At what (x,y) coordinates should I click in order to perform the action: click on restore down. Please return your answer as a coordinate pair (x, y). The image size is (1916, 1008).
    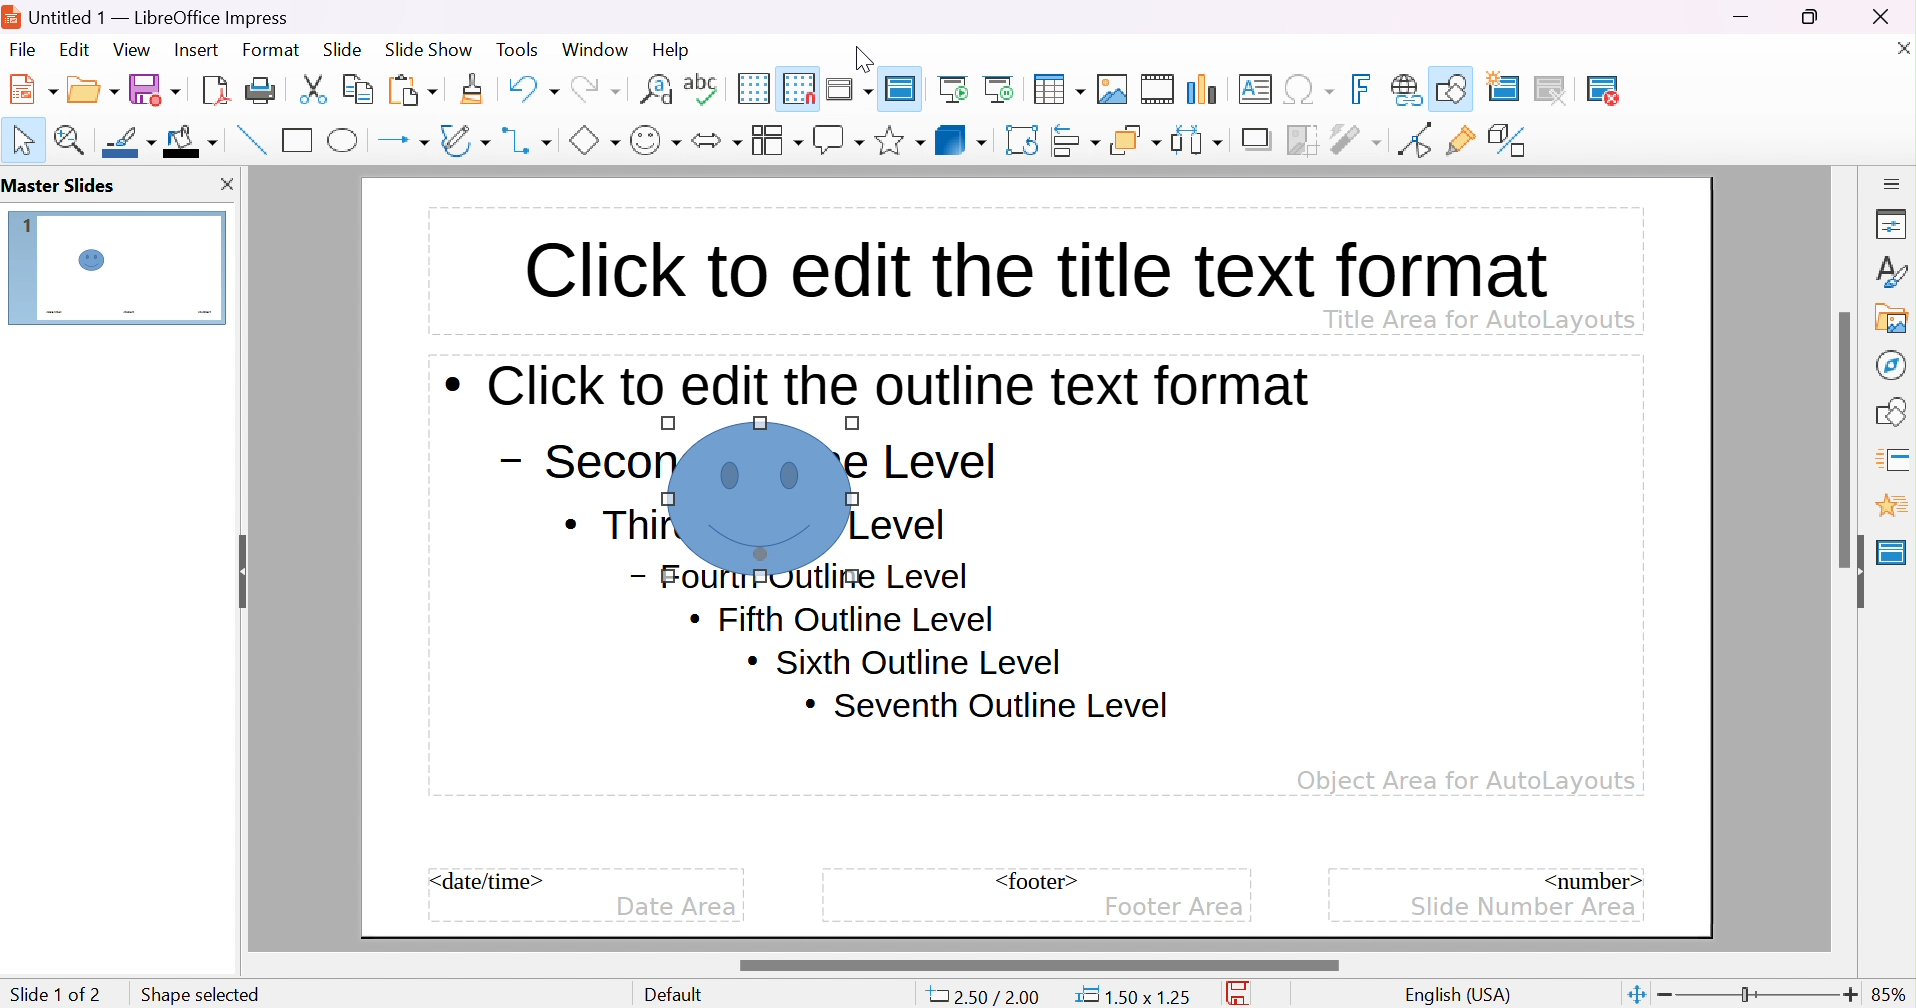
    Looking at the image, I should click on (1811, 16).